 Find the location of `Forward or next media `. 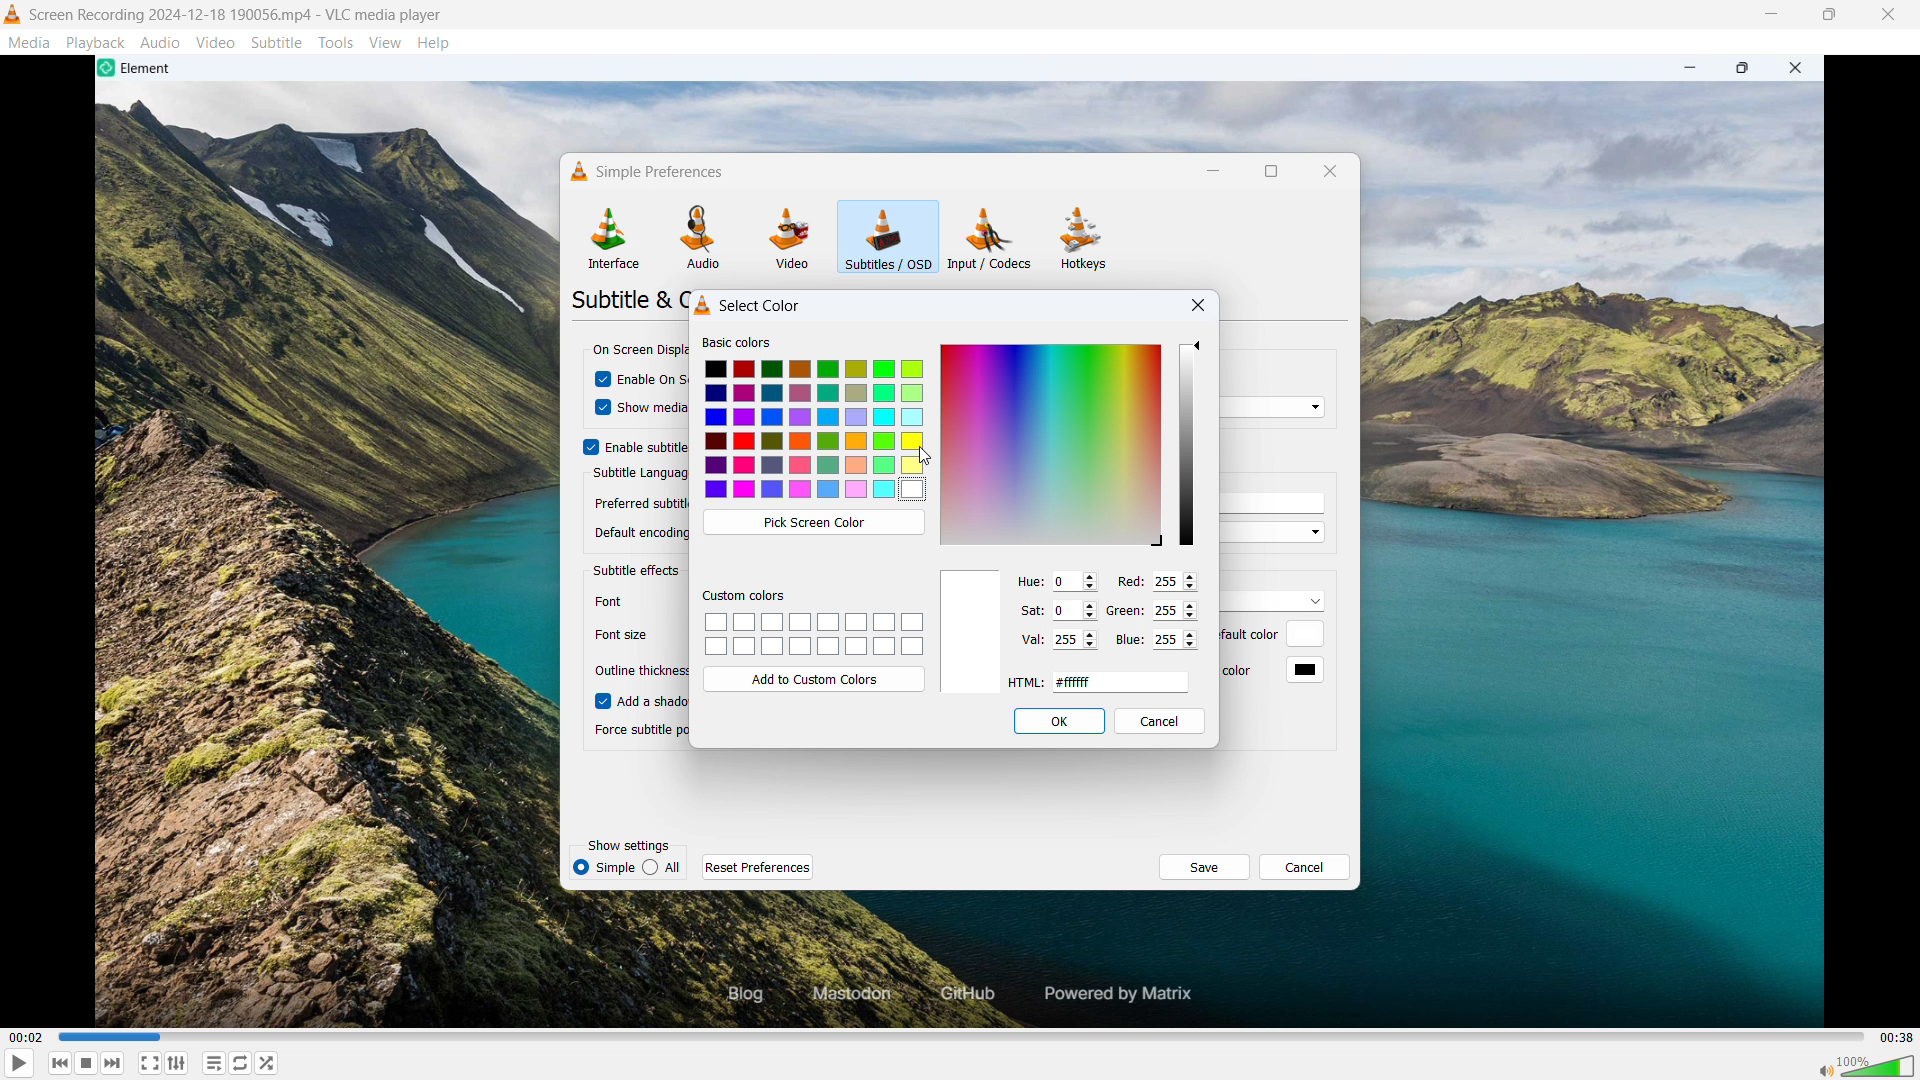

Forward or next media  is located at coordinates (87, 1063).